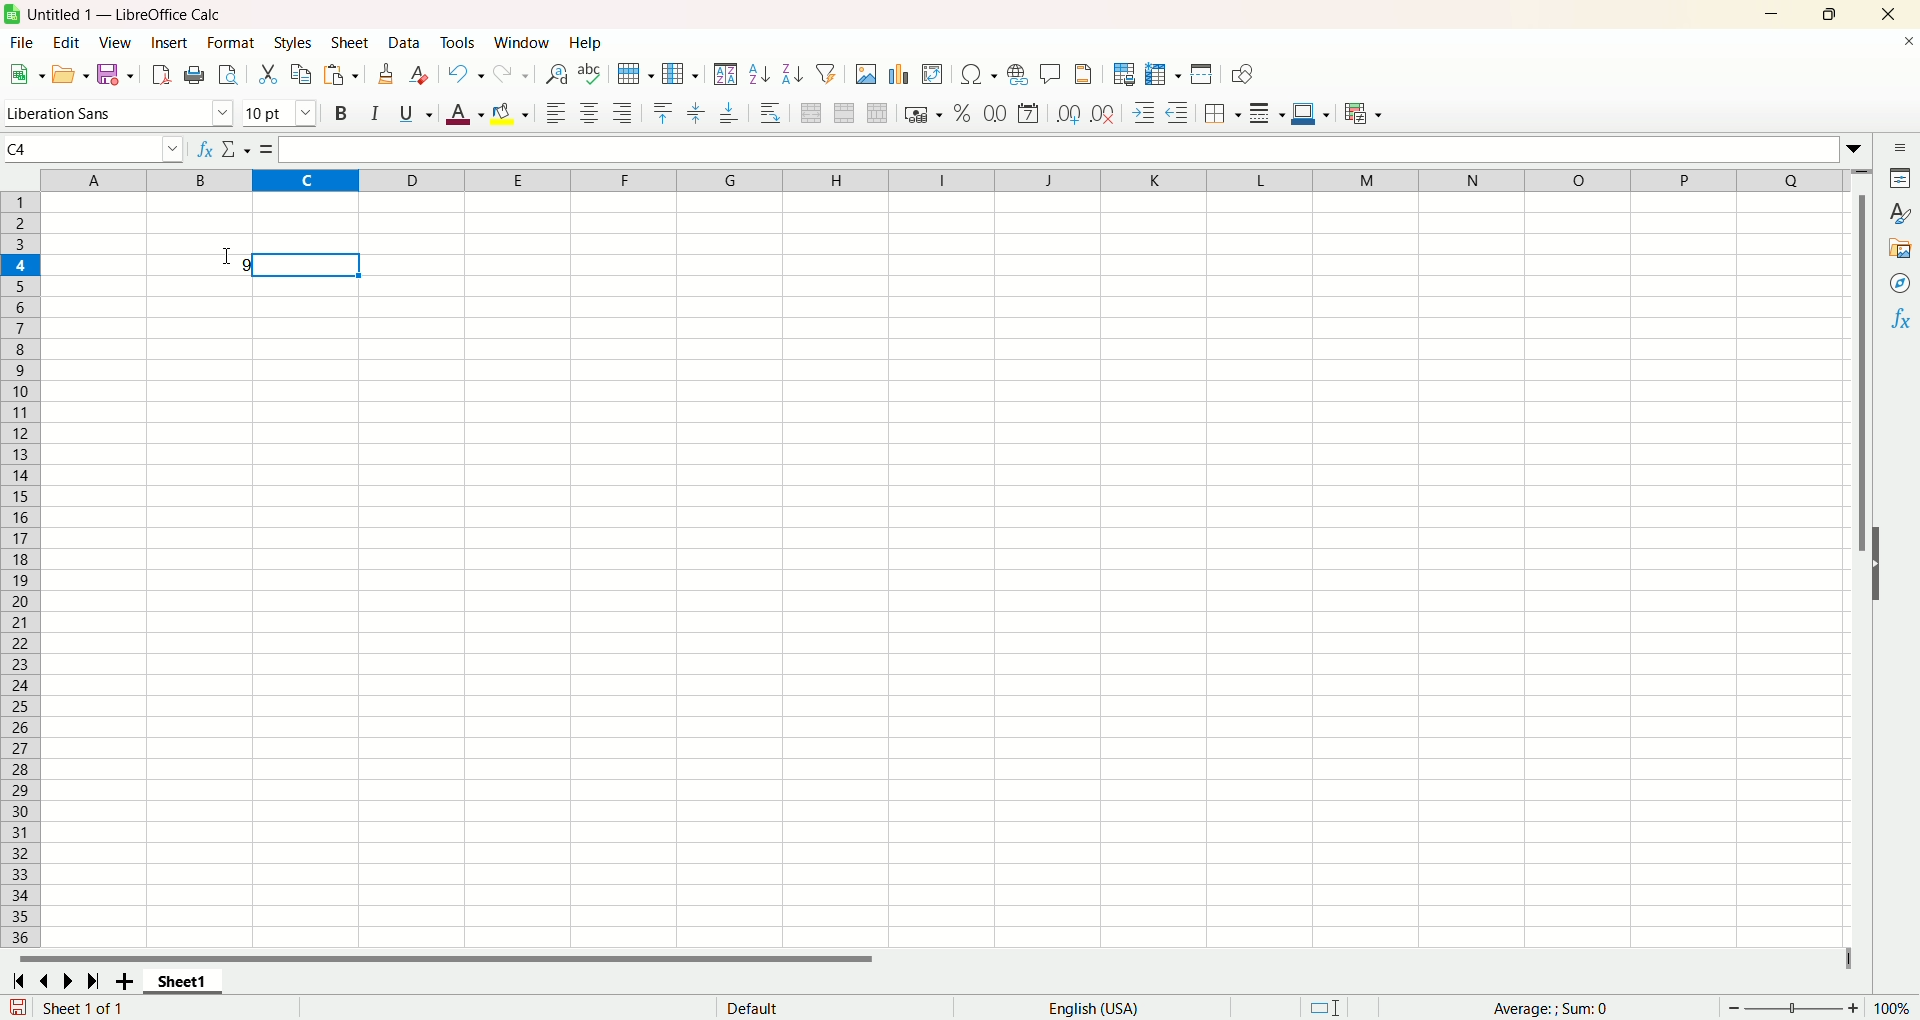 The width and height of the screenshot is (1920, 1020). I want to click on column names, so click(944, 178).